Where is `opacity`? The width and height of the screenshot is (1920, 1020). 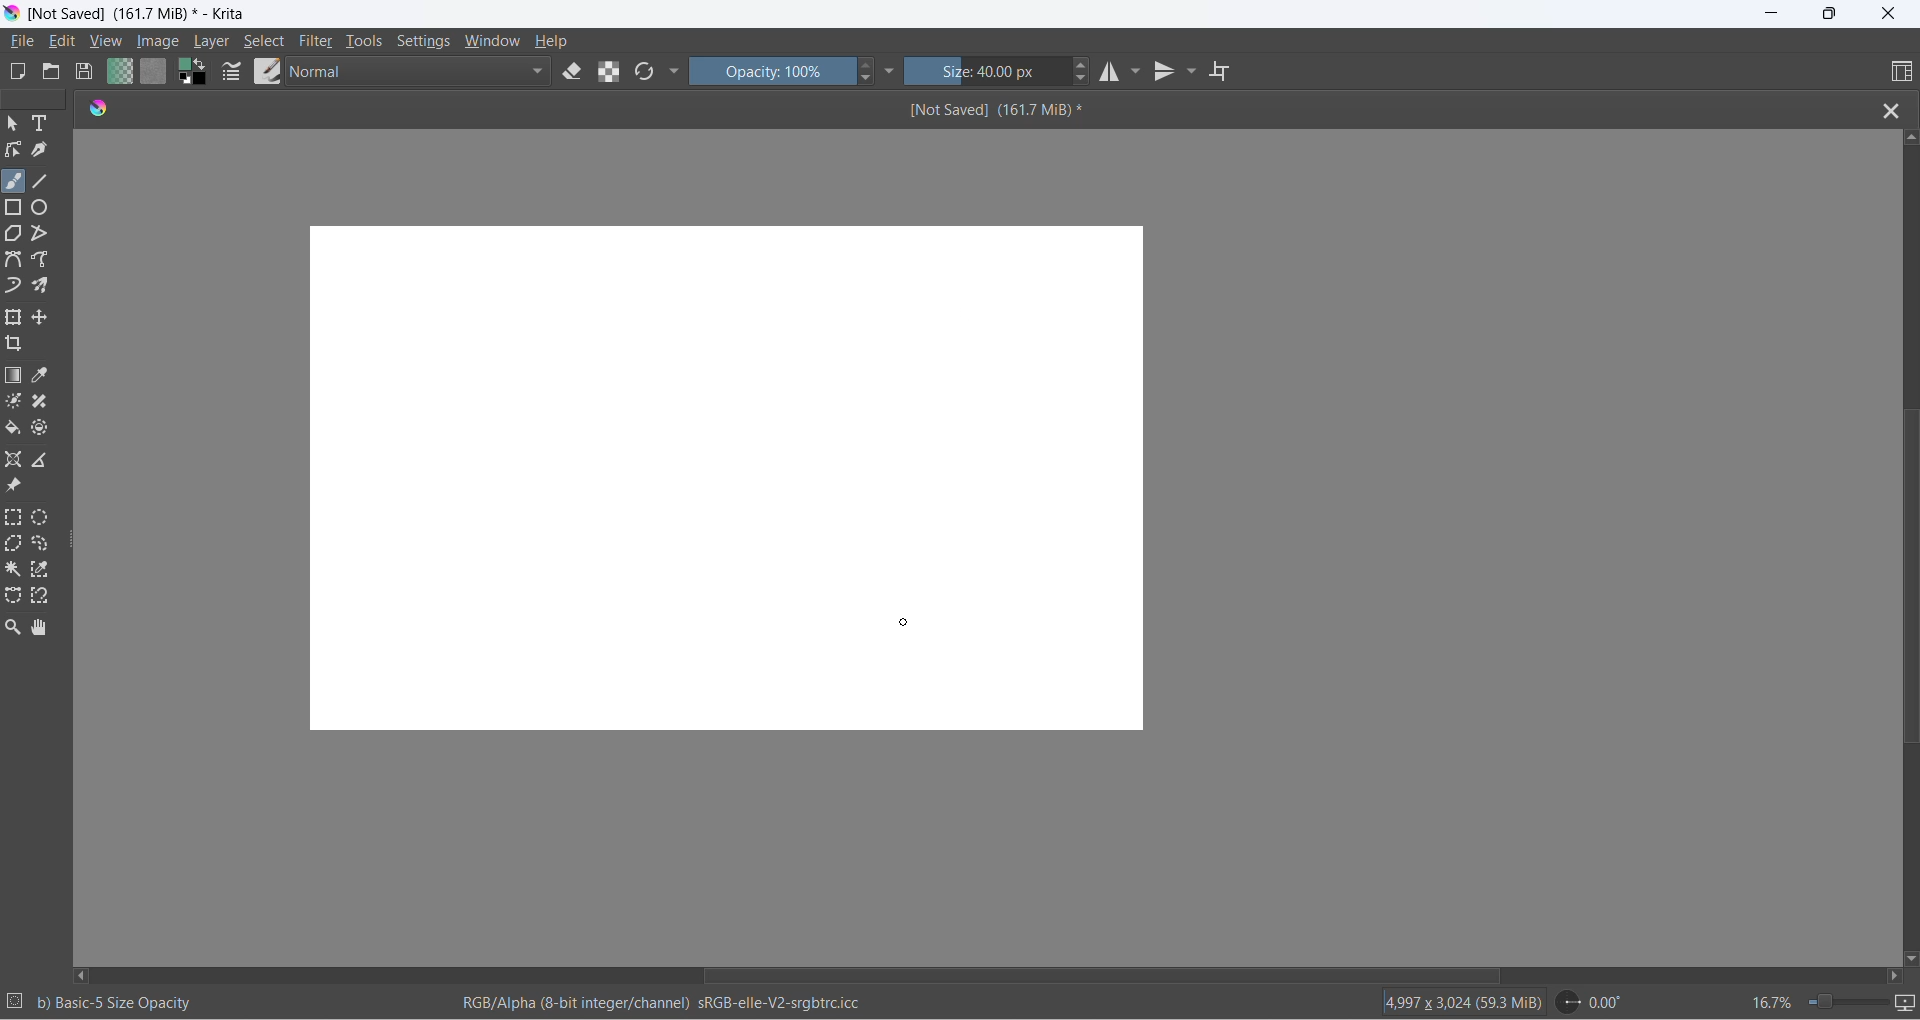 opacity is located at coordinates (773, 71).